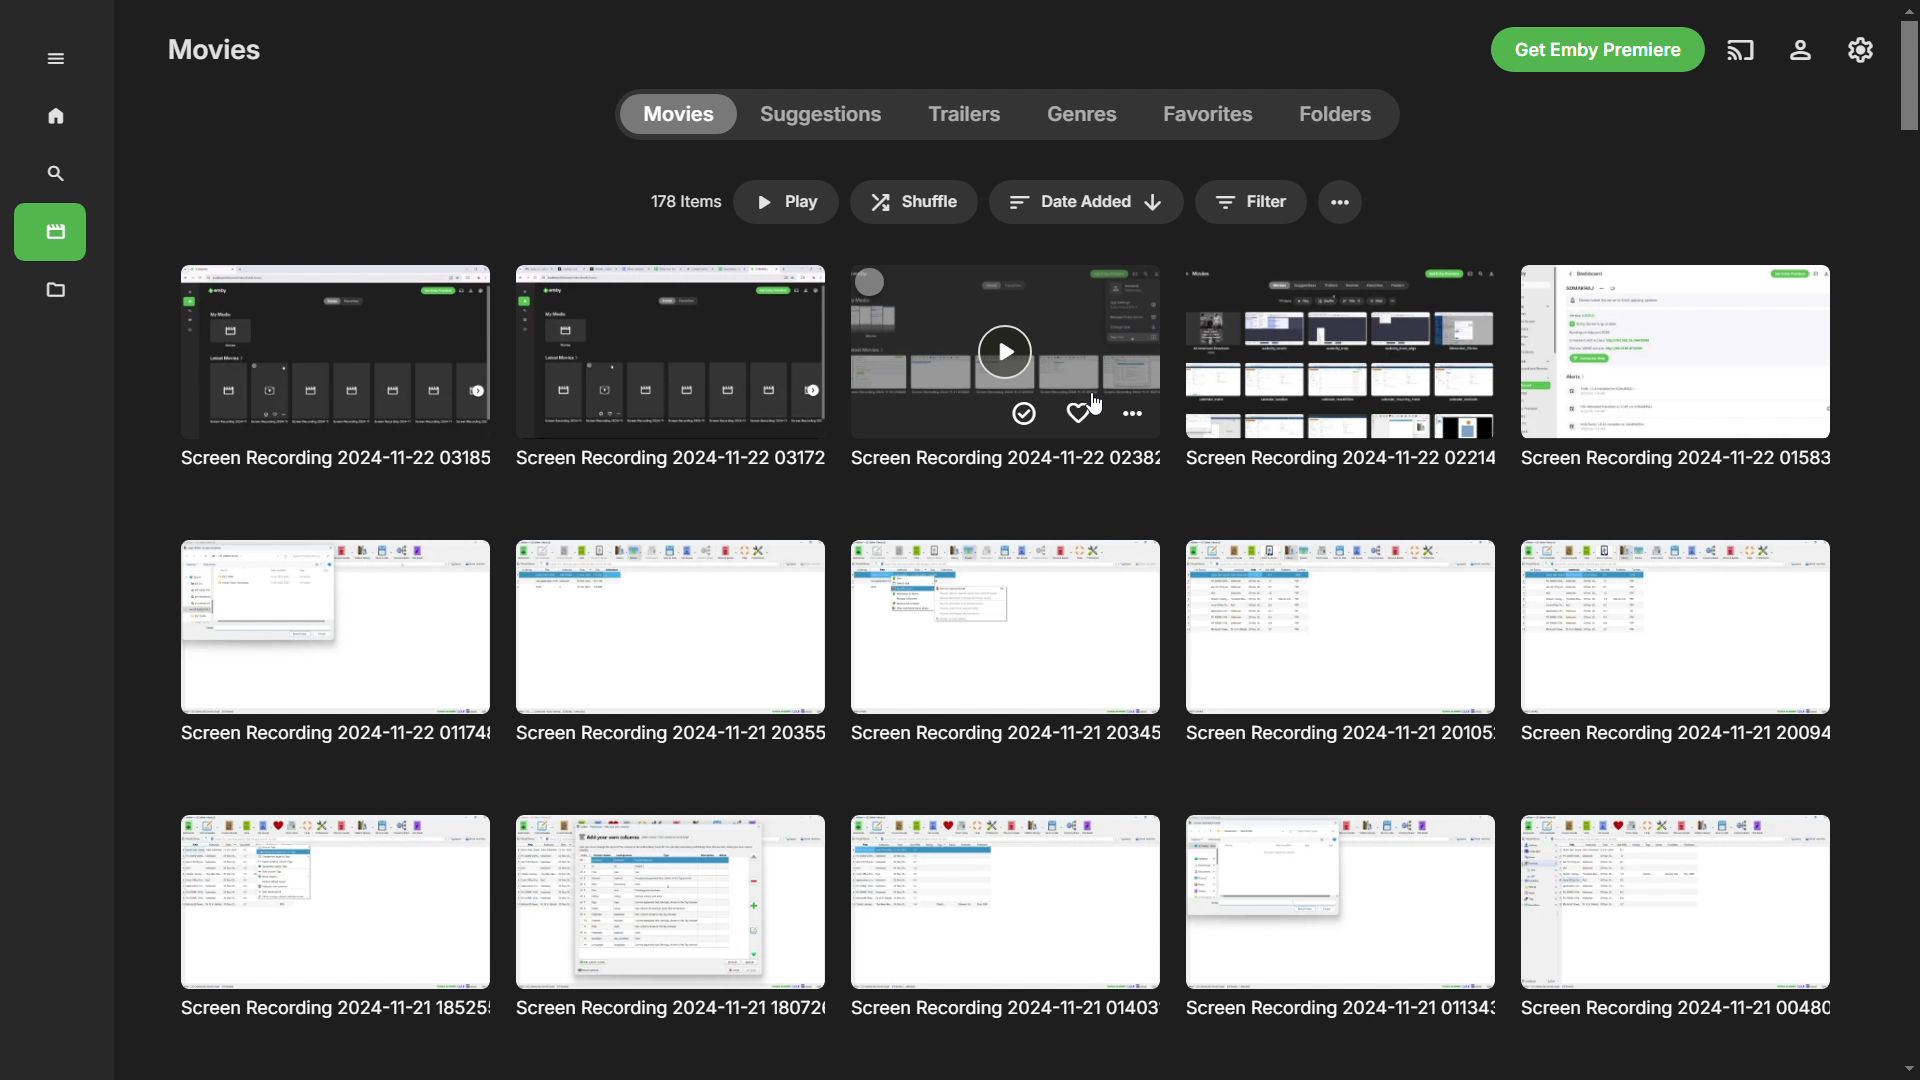 This screenshot has width=1920, height=1080. Describe the element at coordinates (332, 916) in the screenshot. I see `` at that location.